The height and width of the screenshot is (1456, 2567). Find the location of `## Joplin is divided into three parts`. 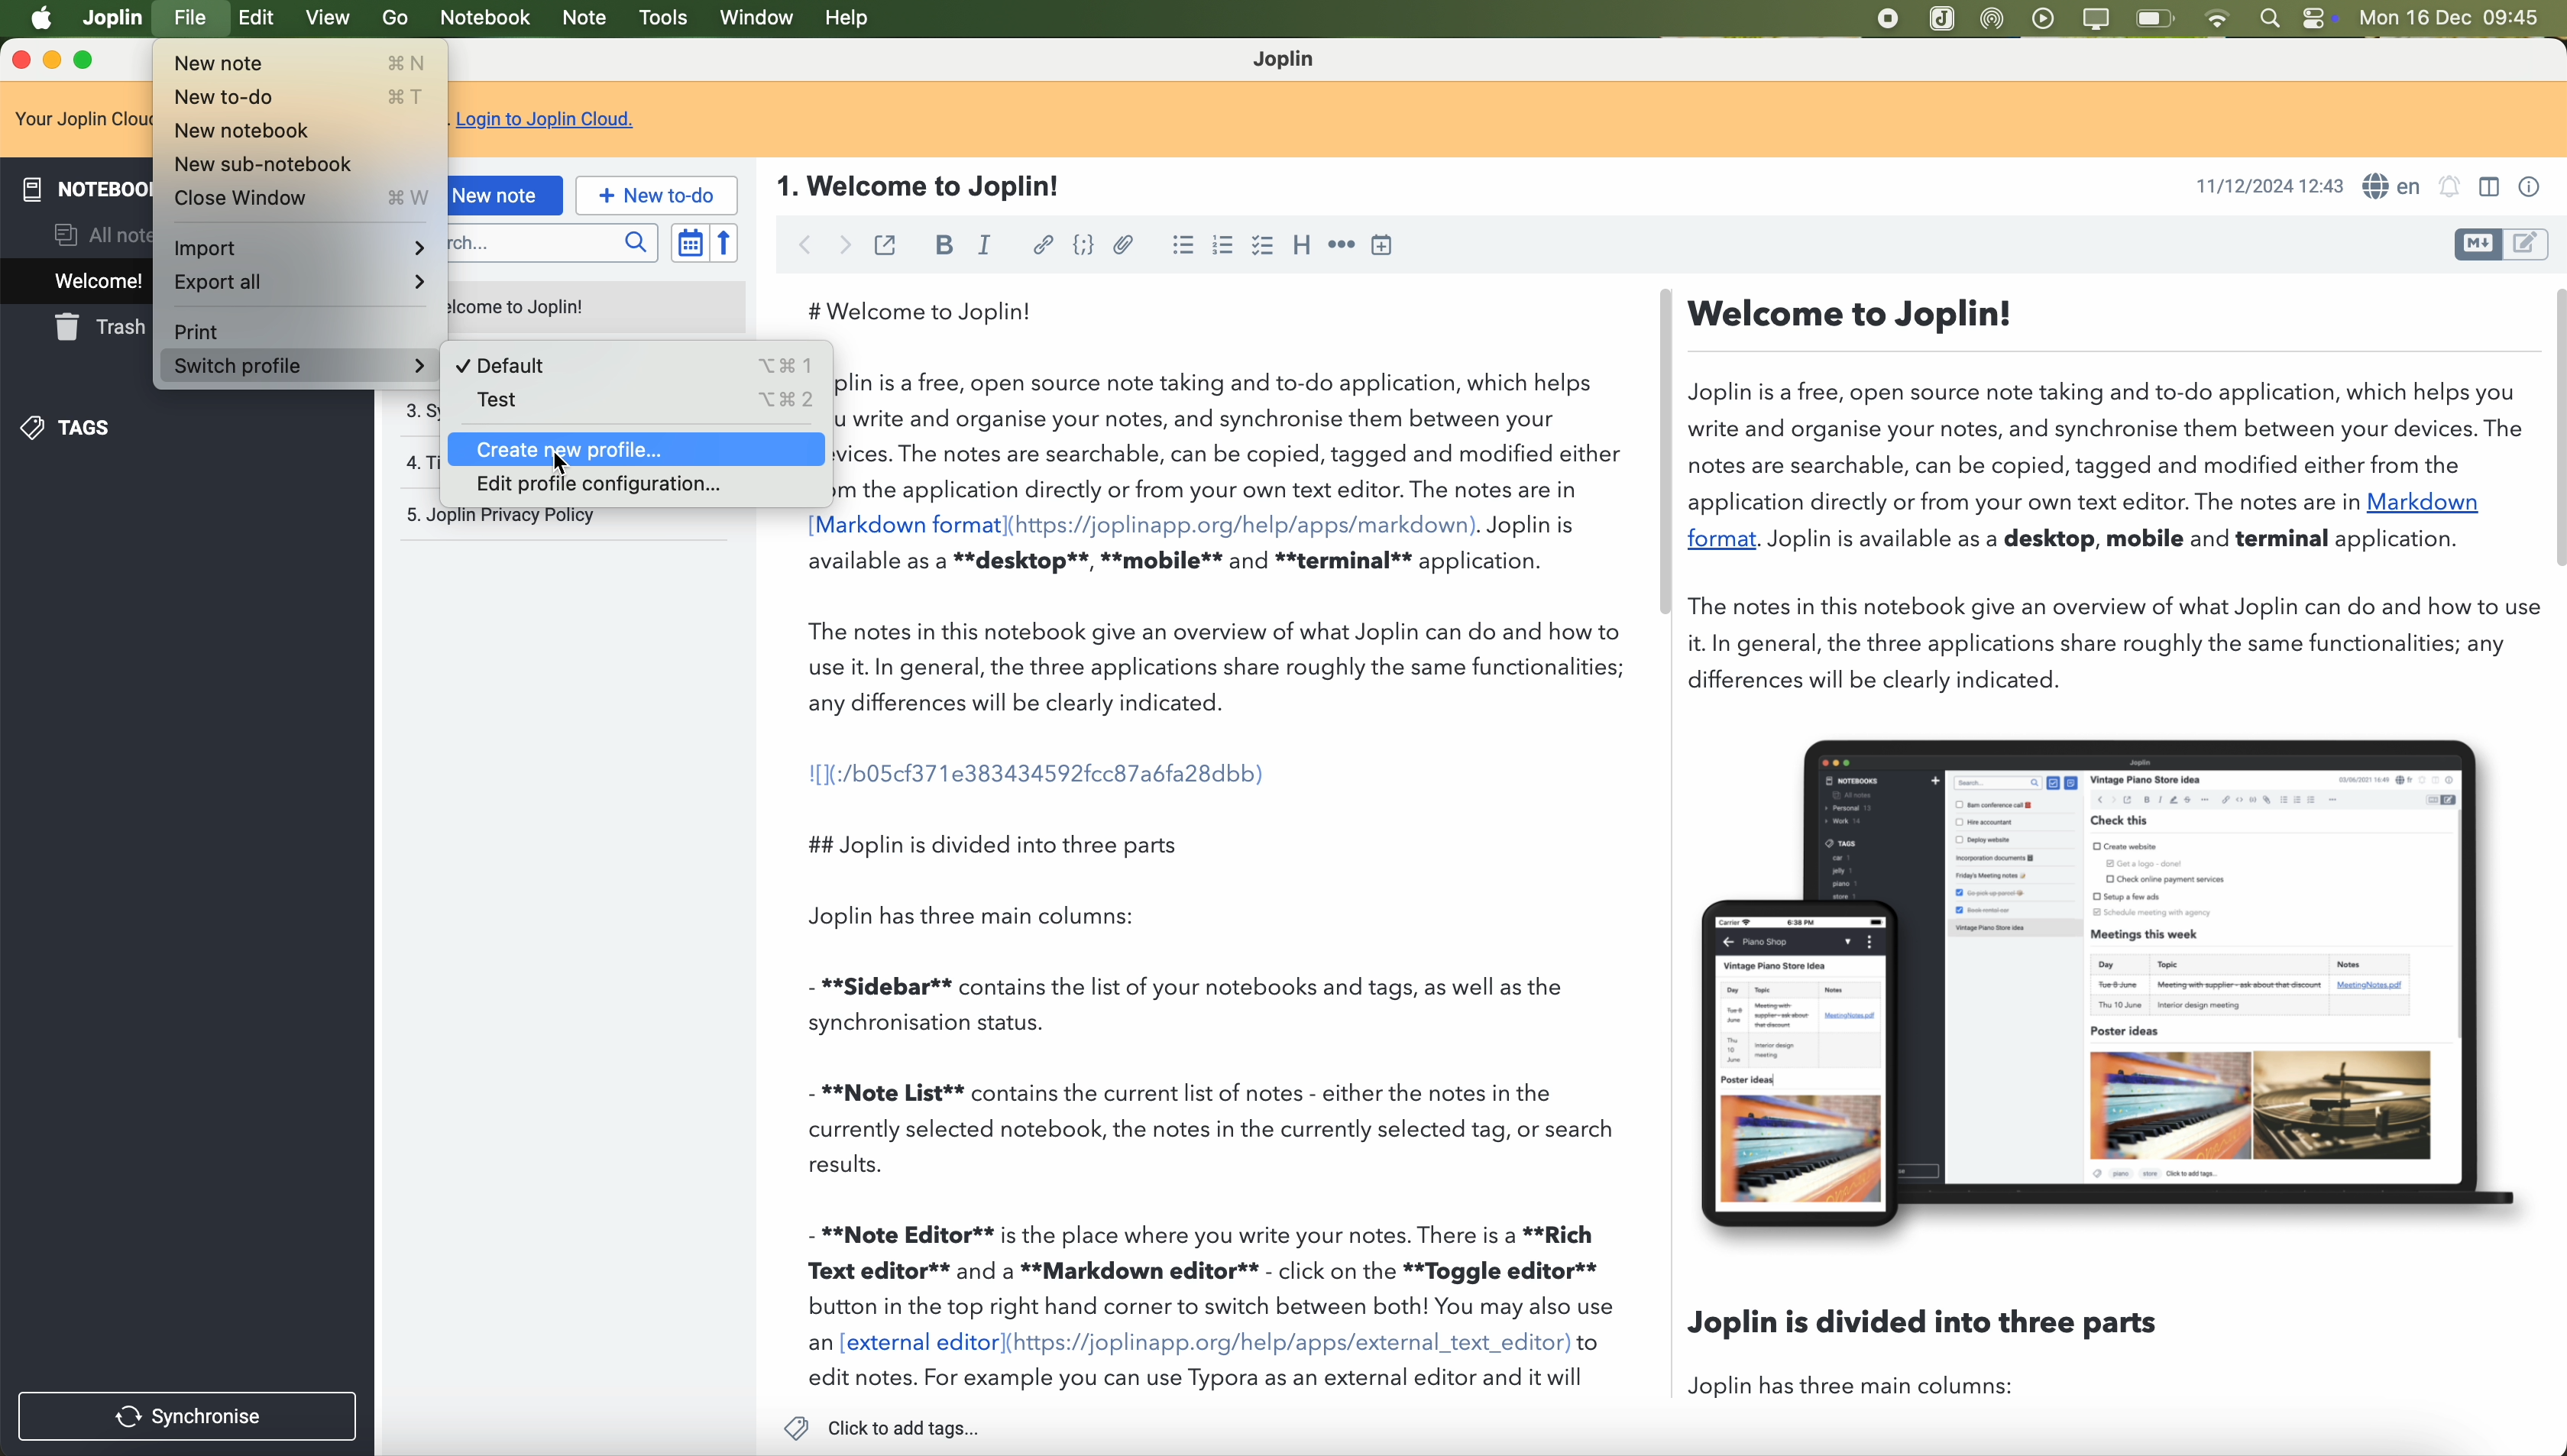

## Joplin is divided into three parts is located at coordinates (992, 843).